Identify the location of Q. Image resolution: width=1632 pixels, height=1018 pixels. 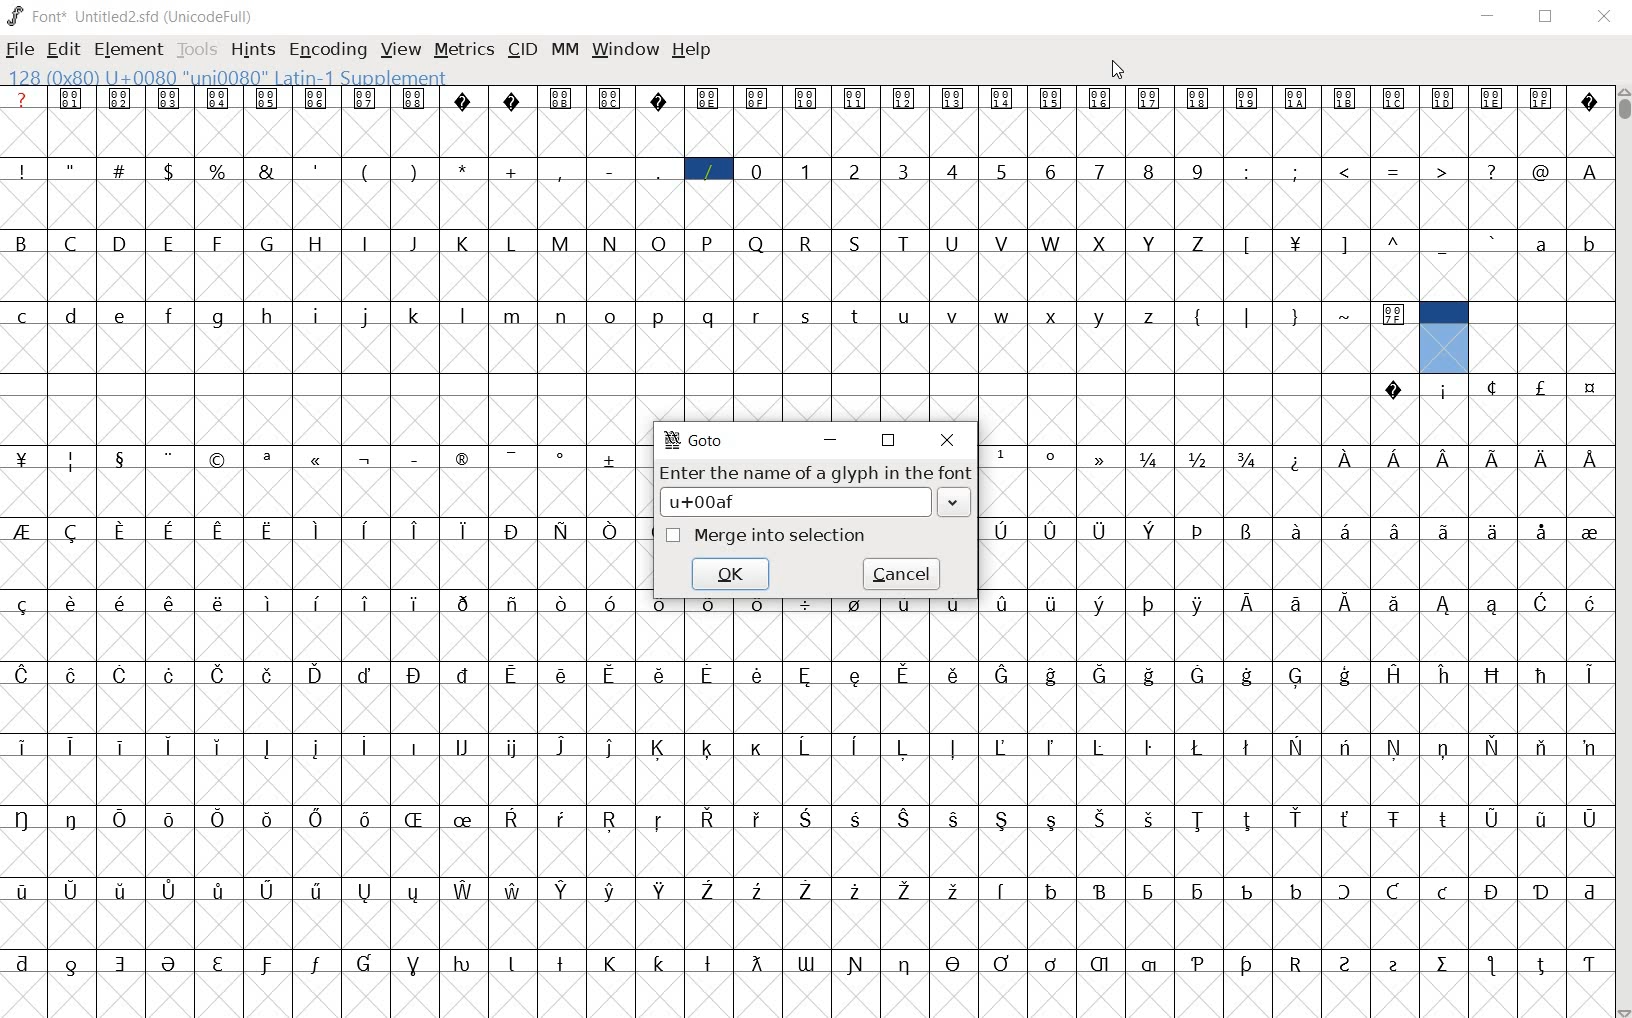
(758, 241).